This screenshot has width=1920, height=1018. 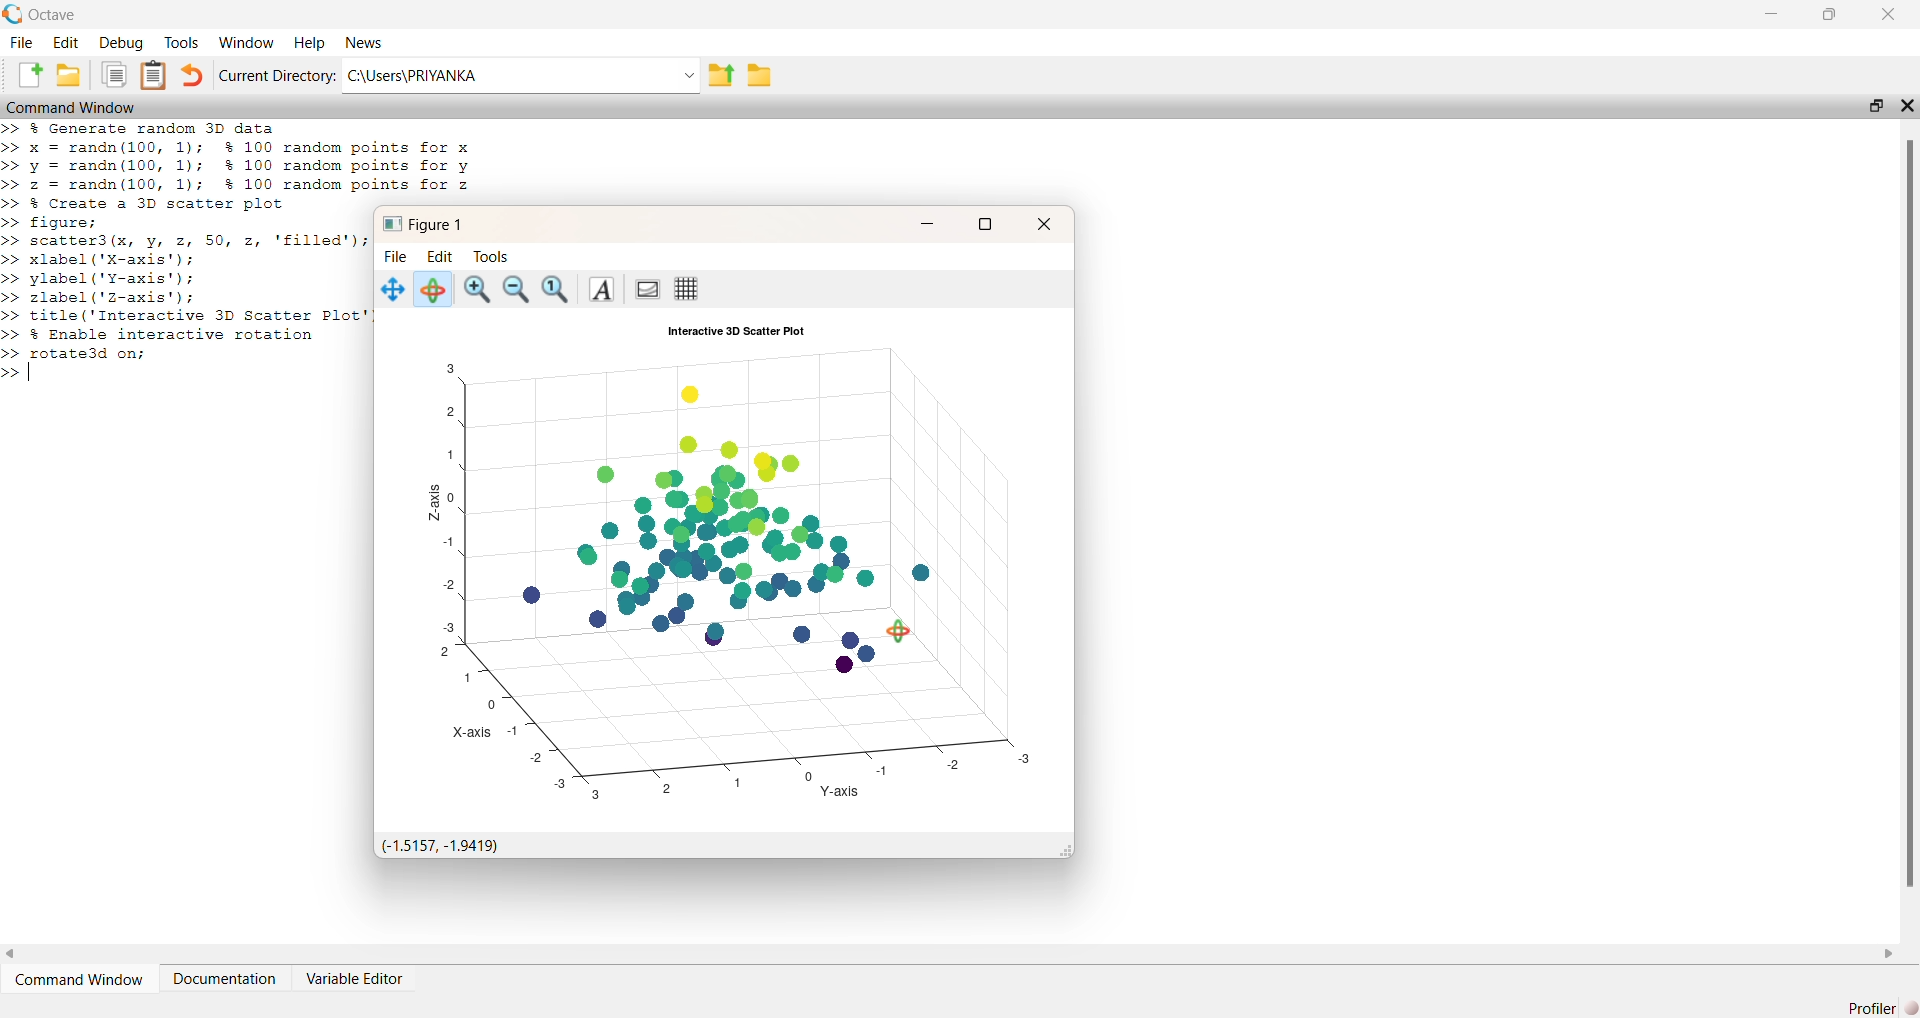 I want to click on minimize, so click(x=926, y=223).